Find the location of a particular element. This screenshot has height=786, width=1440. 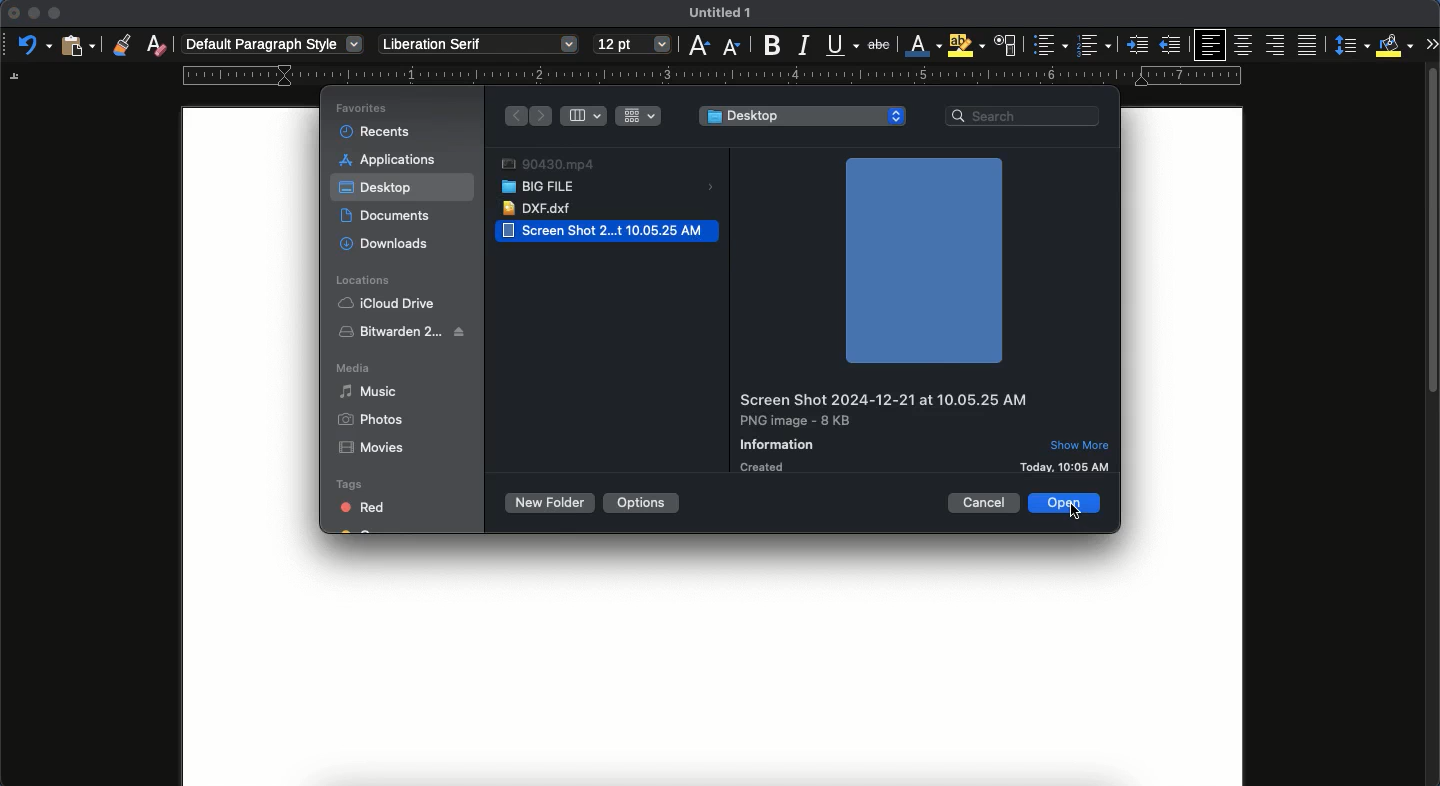

italics is located at coordinates (804, 46).